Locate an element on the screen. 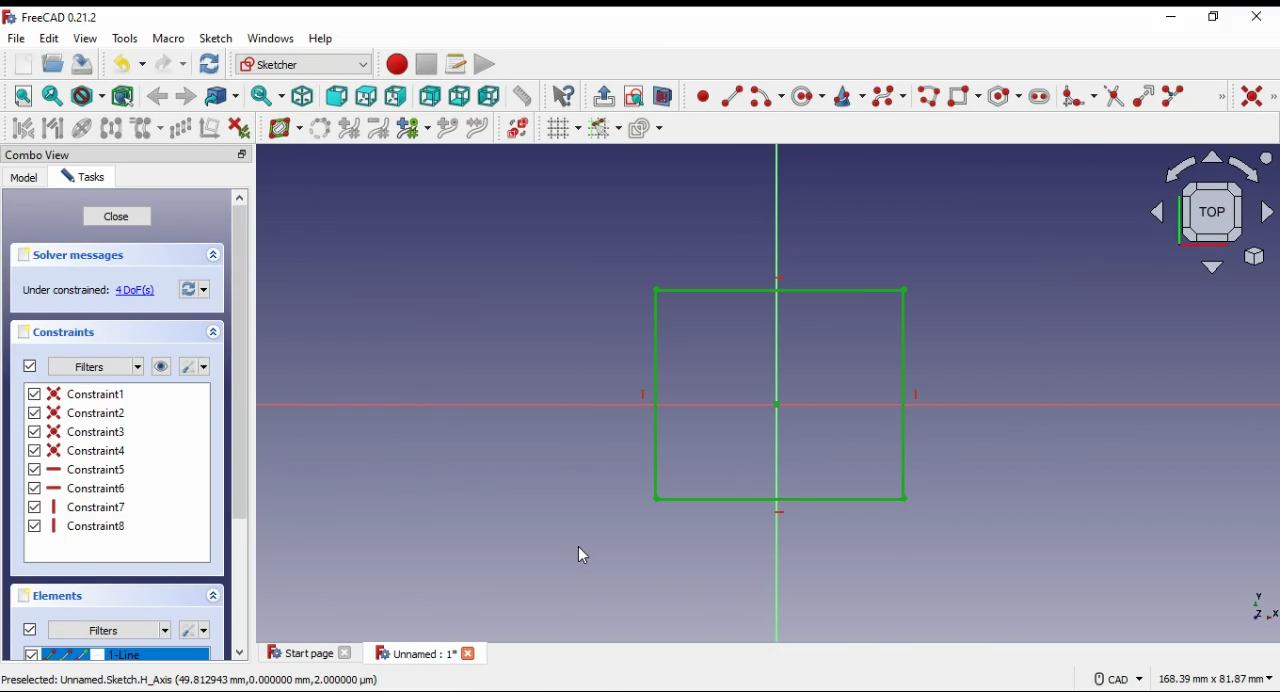 The width and height of the screenshot is (1280, 692). edit is located at coordinates (49, 39).